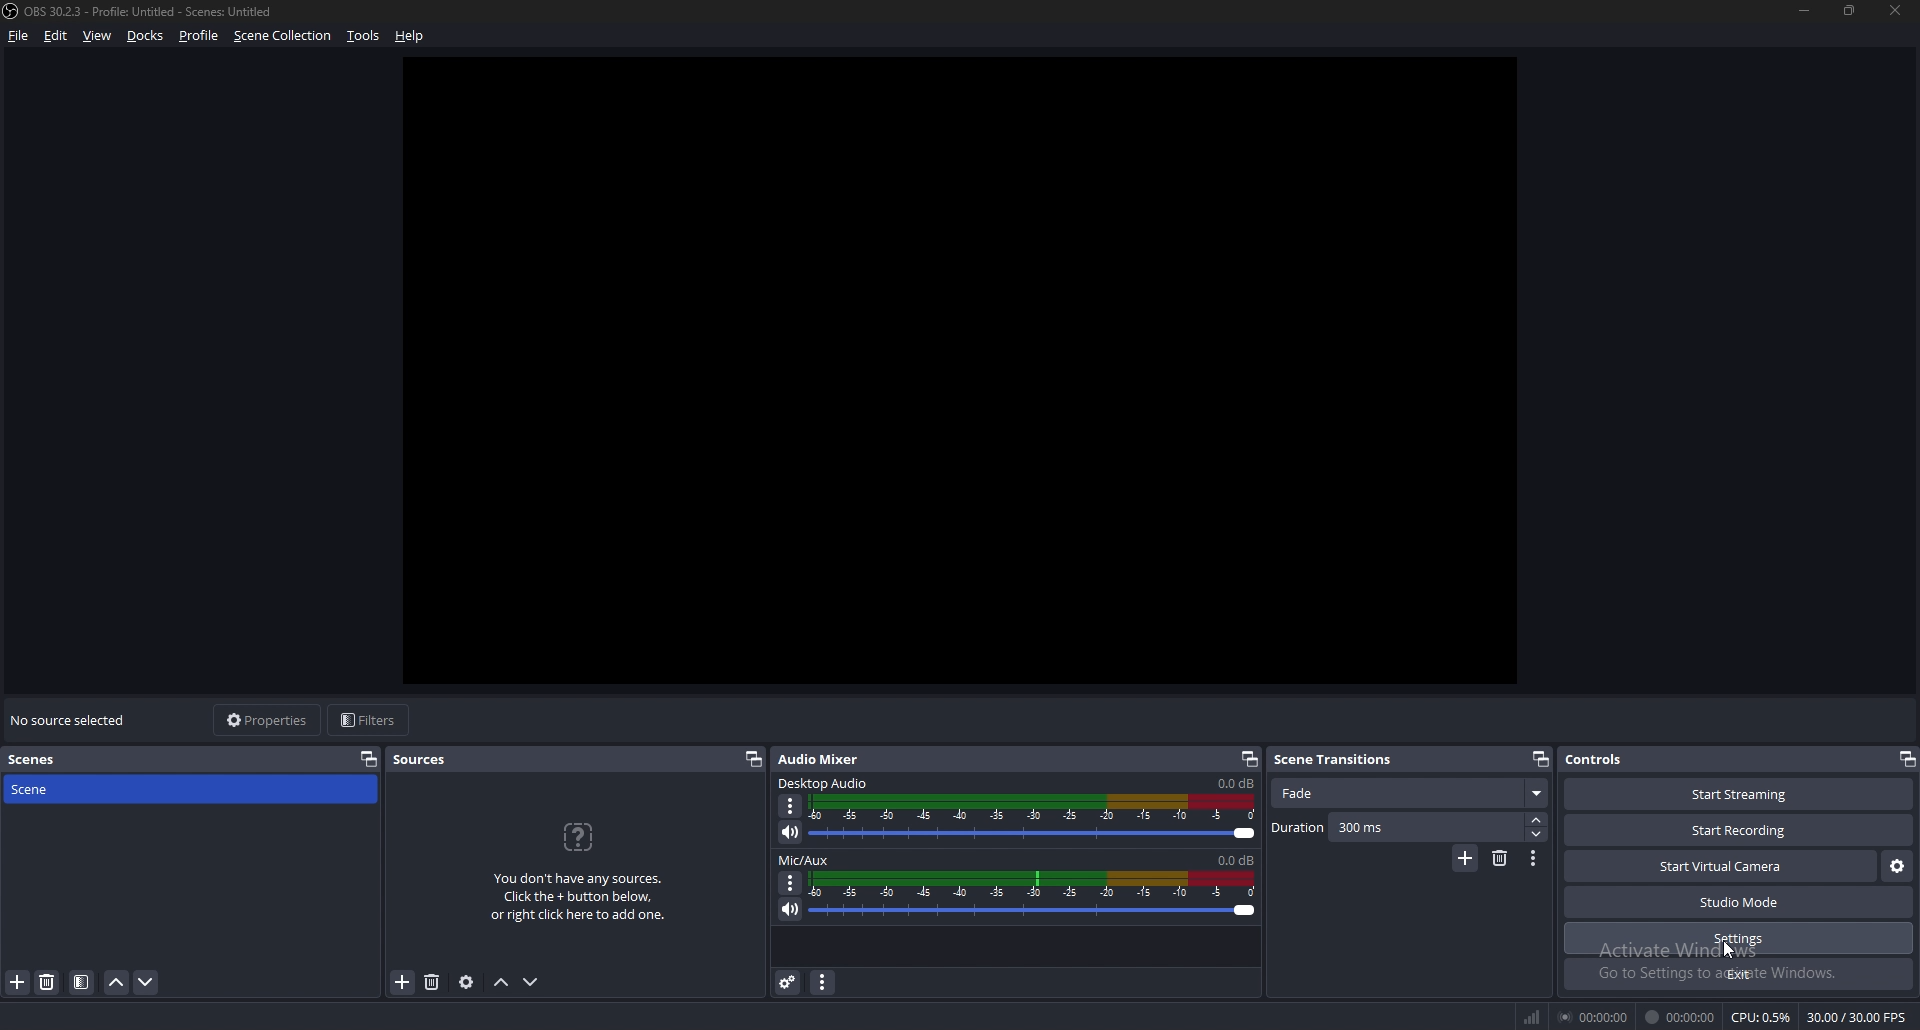  What do you see at coordinates (1682, 1017) in the screenshot?
I see `00:00:00` at bounding box center [1682, 1017].